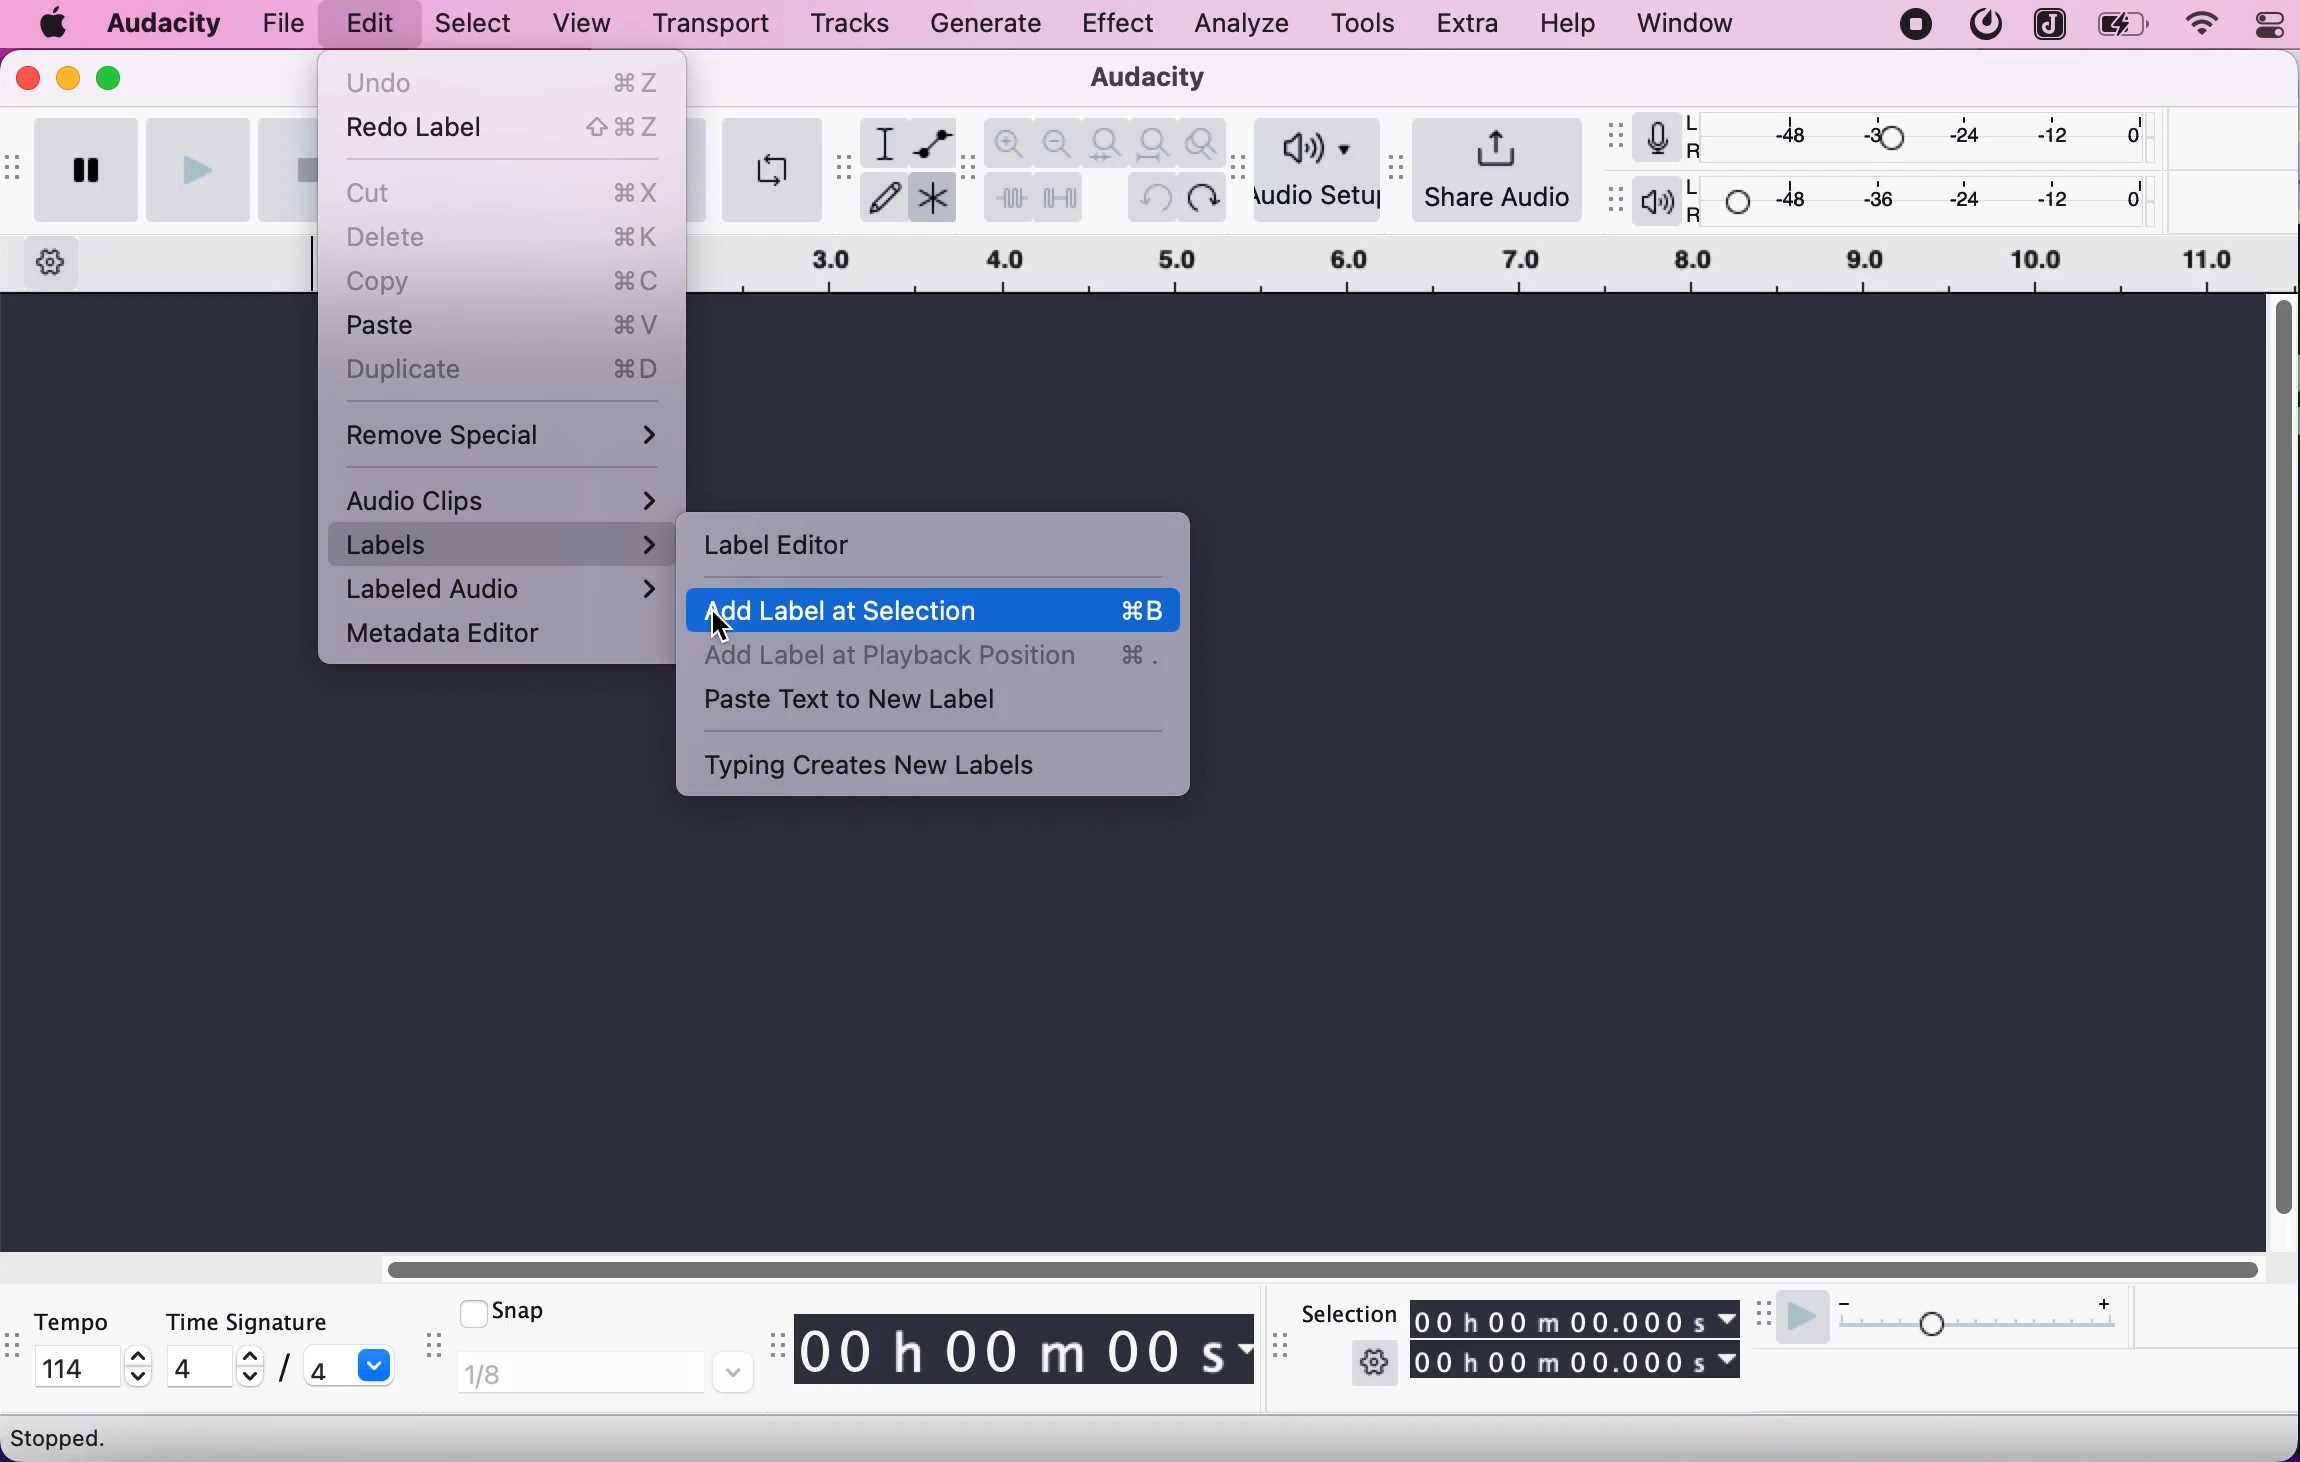 This screenshot has width=2300, height=1462. What do you see at coordinates (1320, 172) in the screenshot?
I see `audio setup` at bounding box center [1320, 172].